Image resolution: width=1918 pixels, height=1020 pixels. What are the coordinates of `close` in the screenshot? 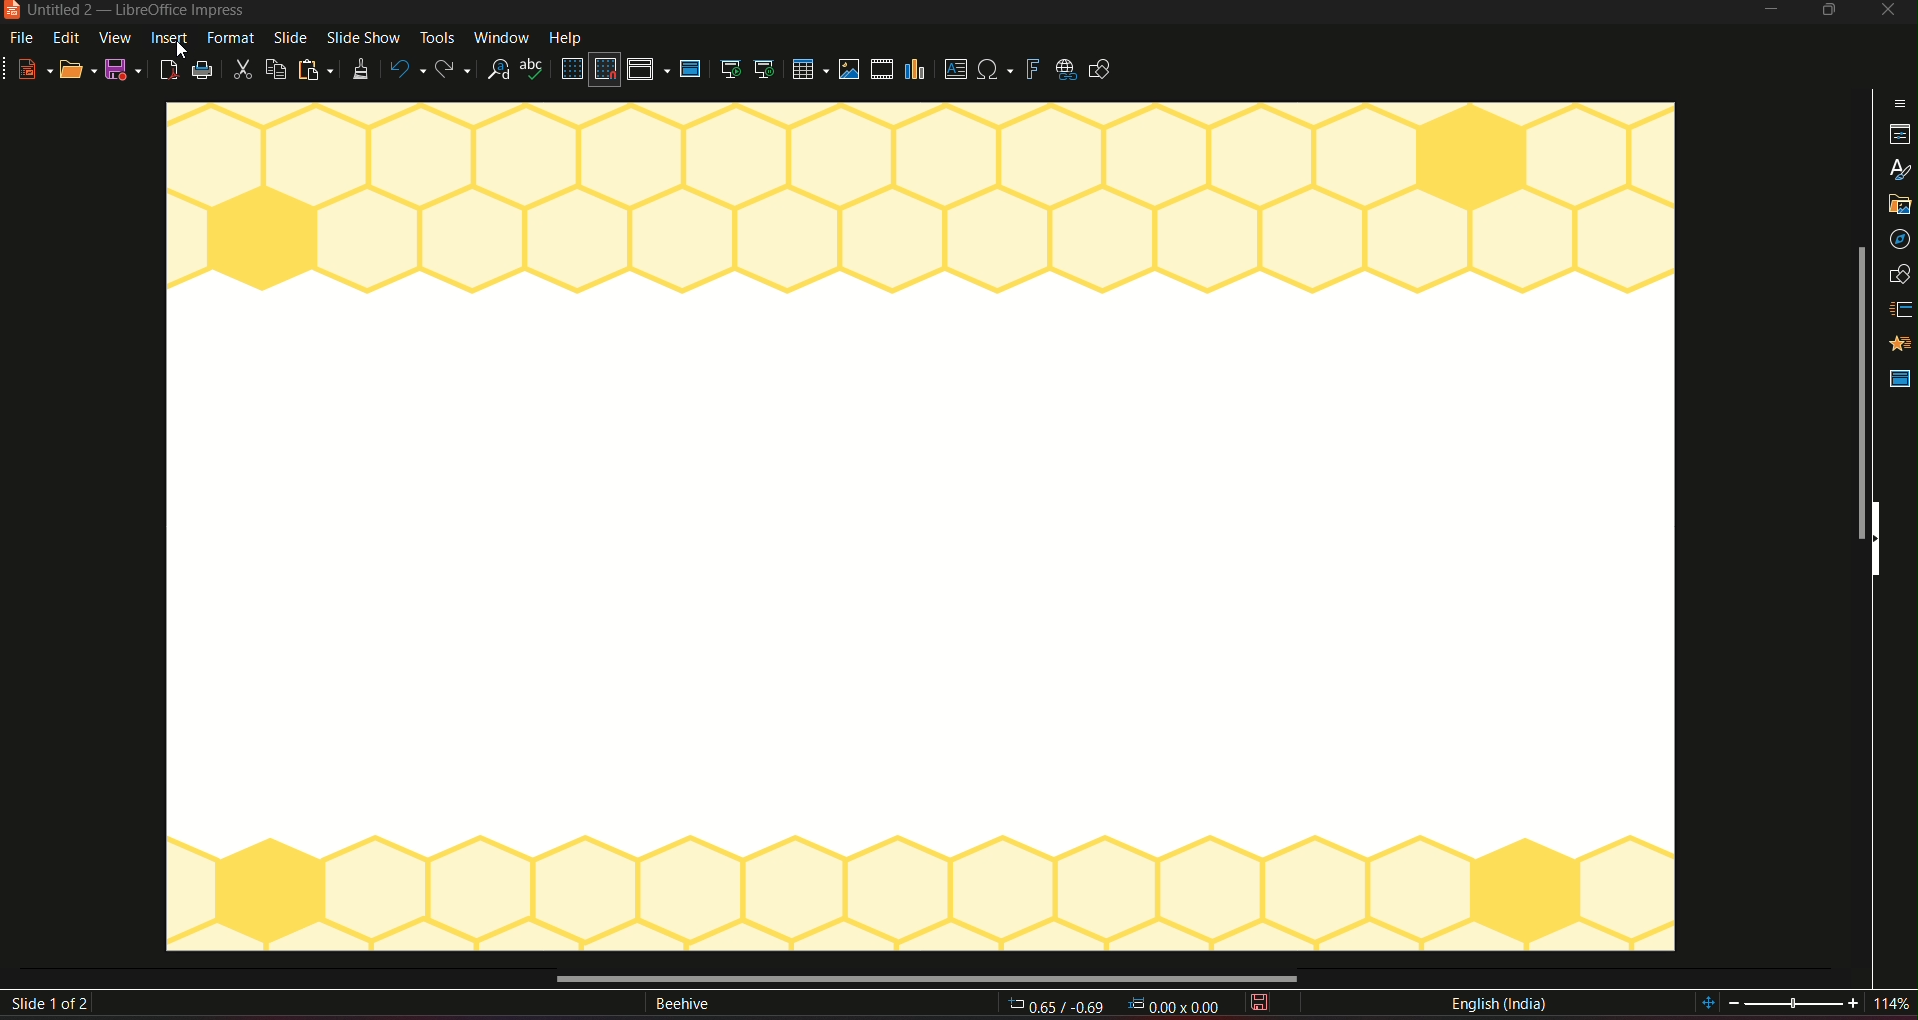 It's located at (1887, 12).